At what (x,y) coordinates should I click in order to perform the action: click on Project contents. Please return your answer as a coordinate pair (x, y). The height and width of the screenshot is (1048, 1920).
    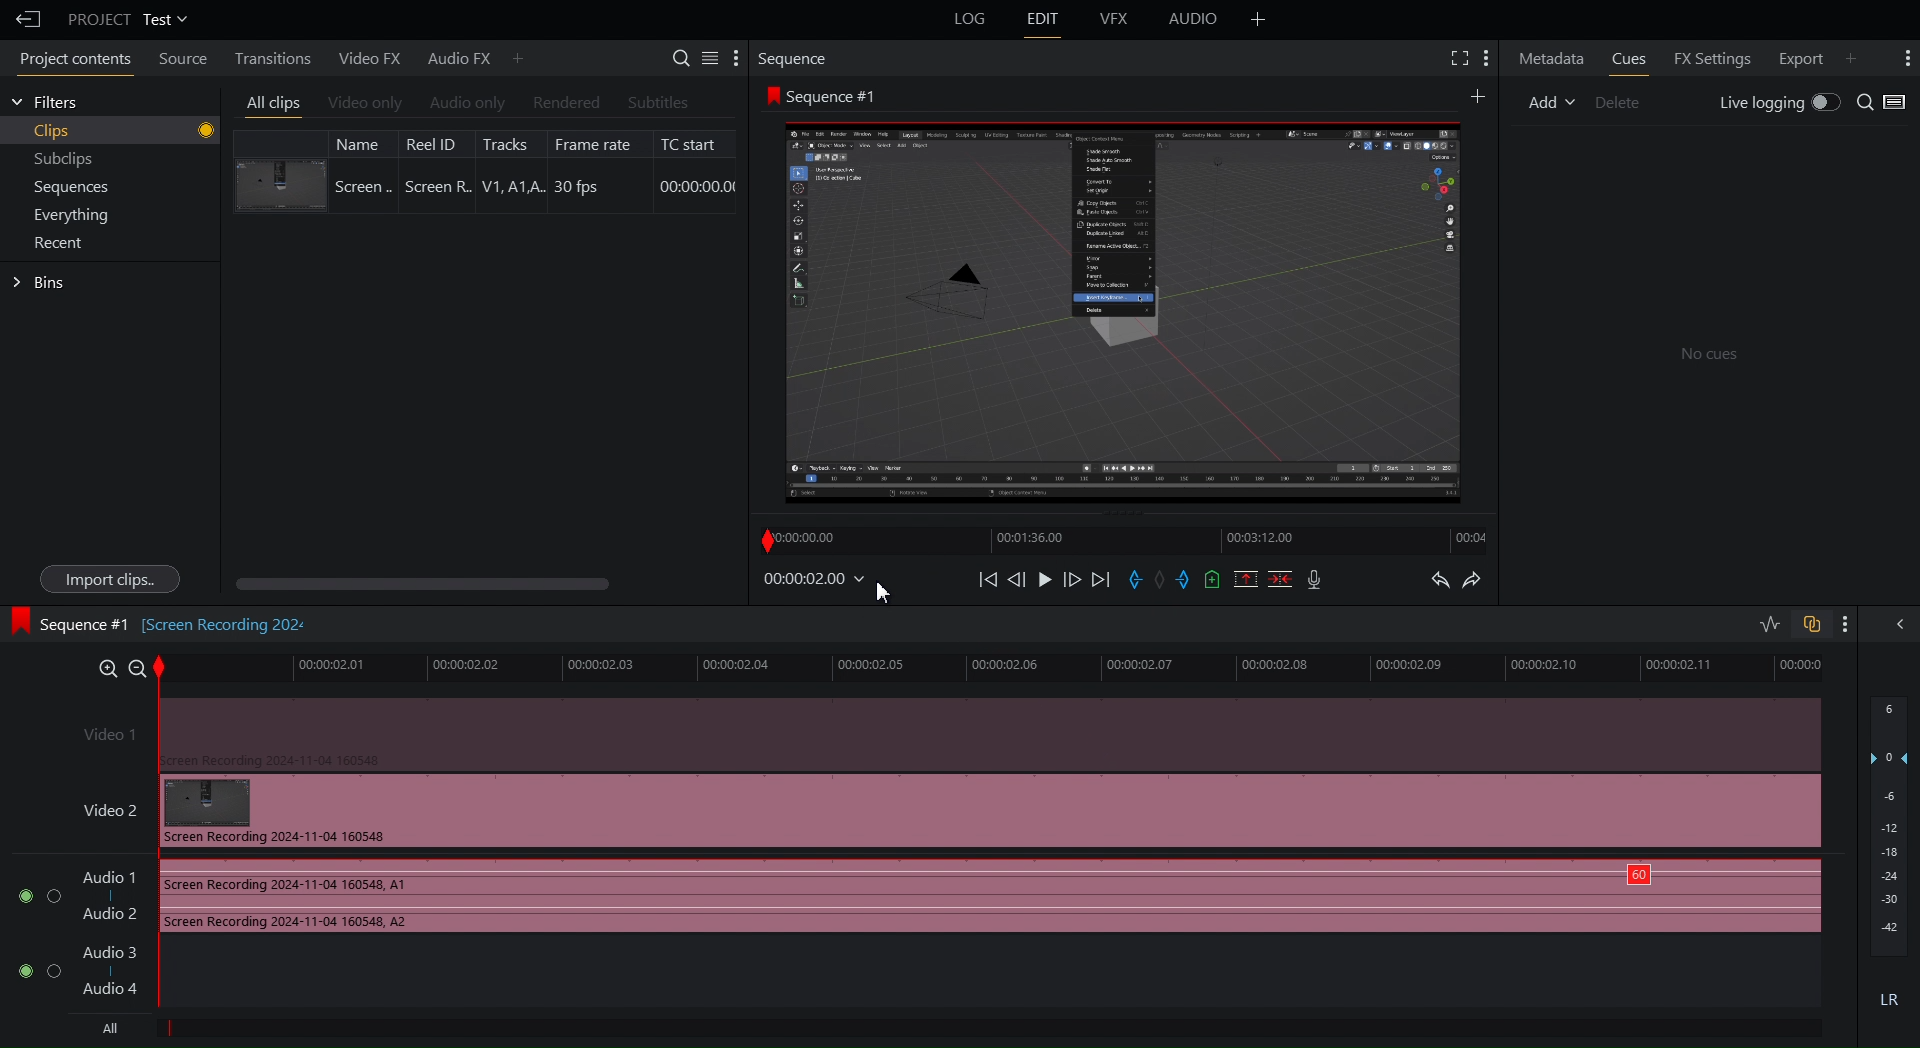
    Looking at the image, I should click on (70, 62).